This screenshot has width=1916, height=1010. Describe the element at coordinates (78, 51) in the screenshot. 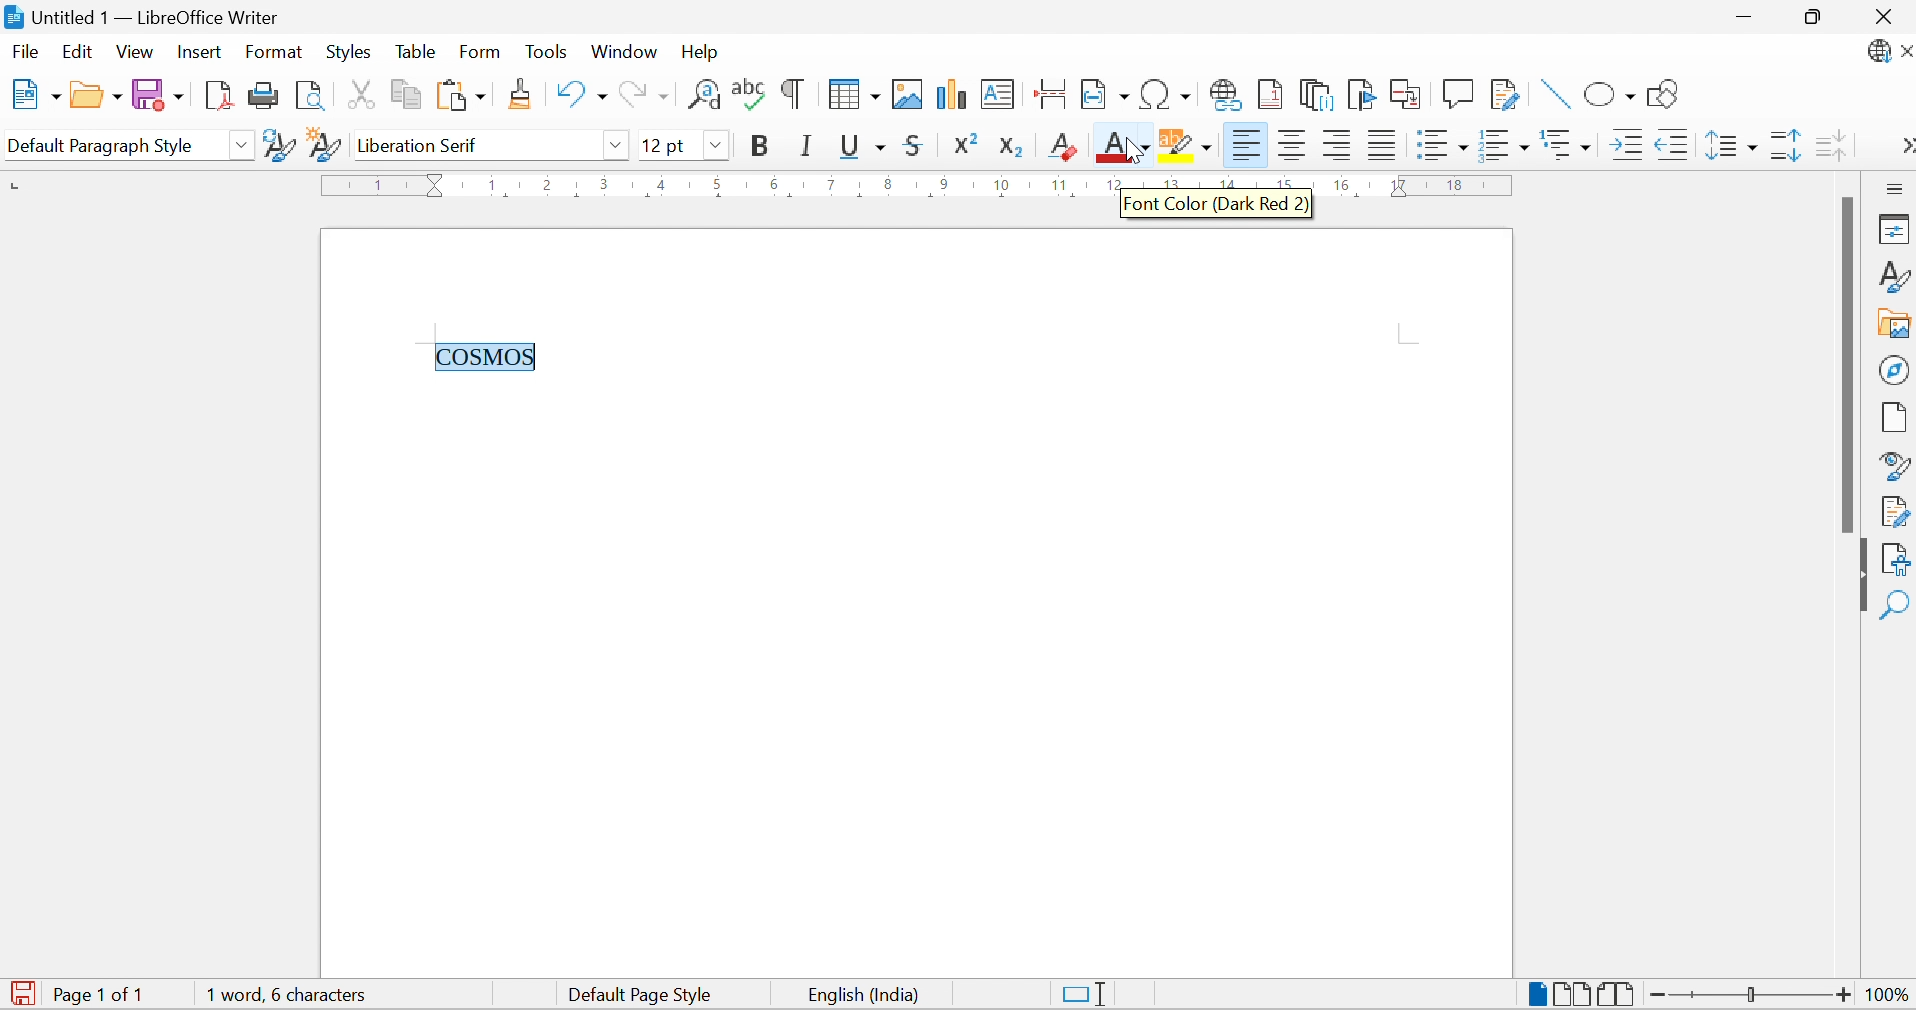

I see `Edit` at that location.